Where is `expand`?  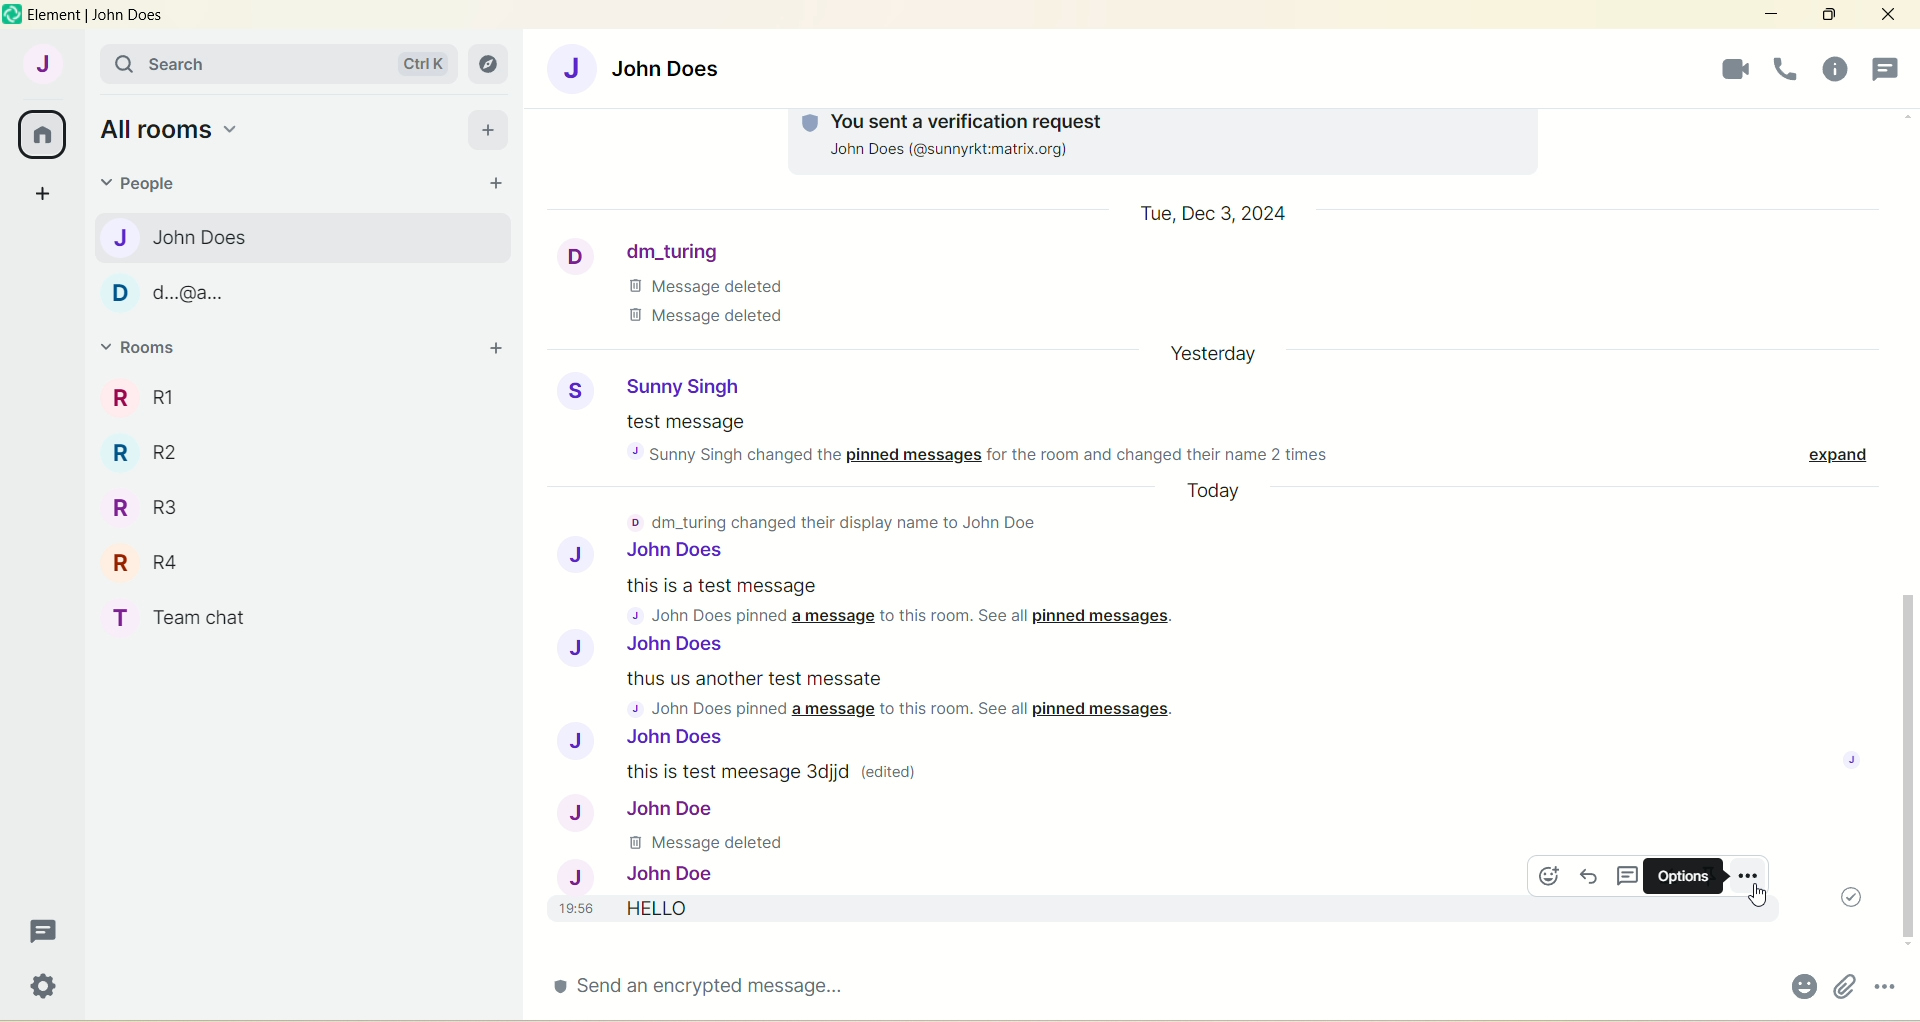 expand is located at coordinates (1829, 454).